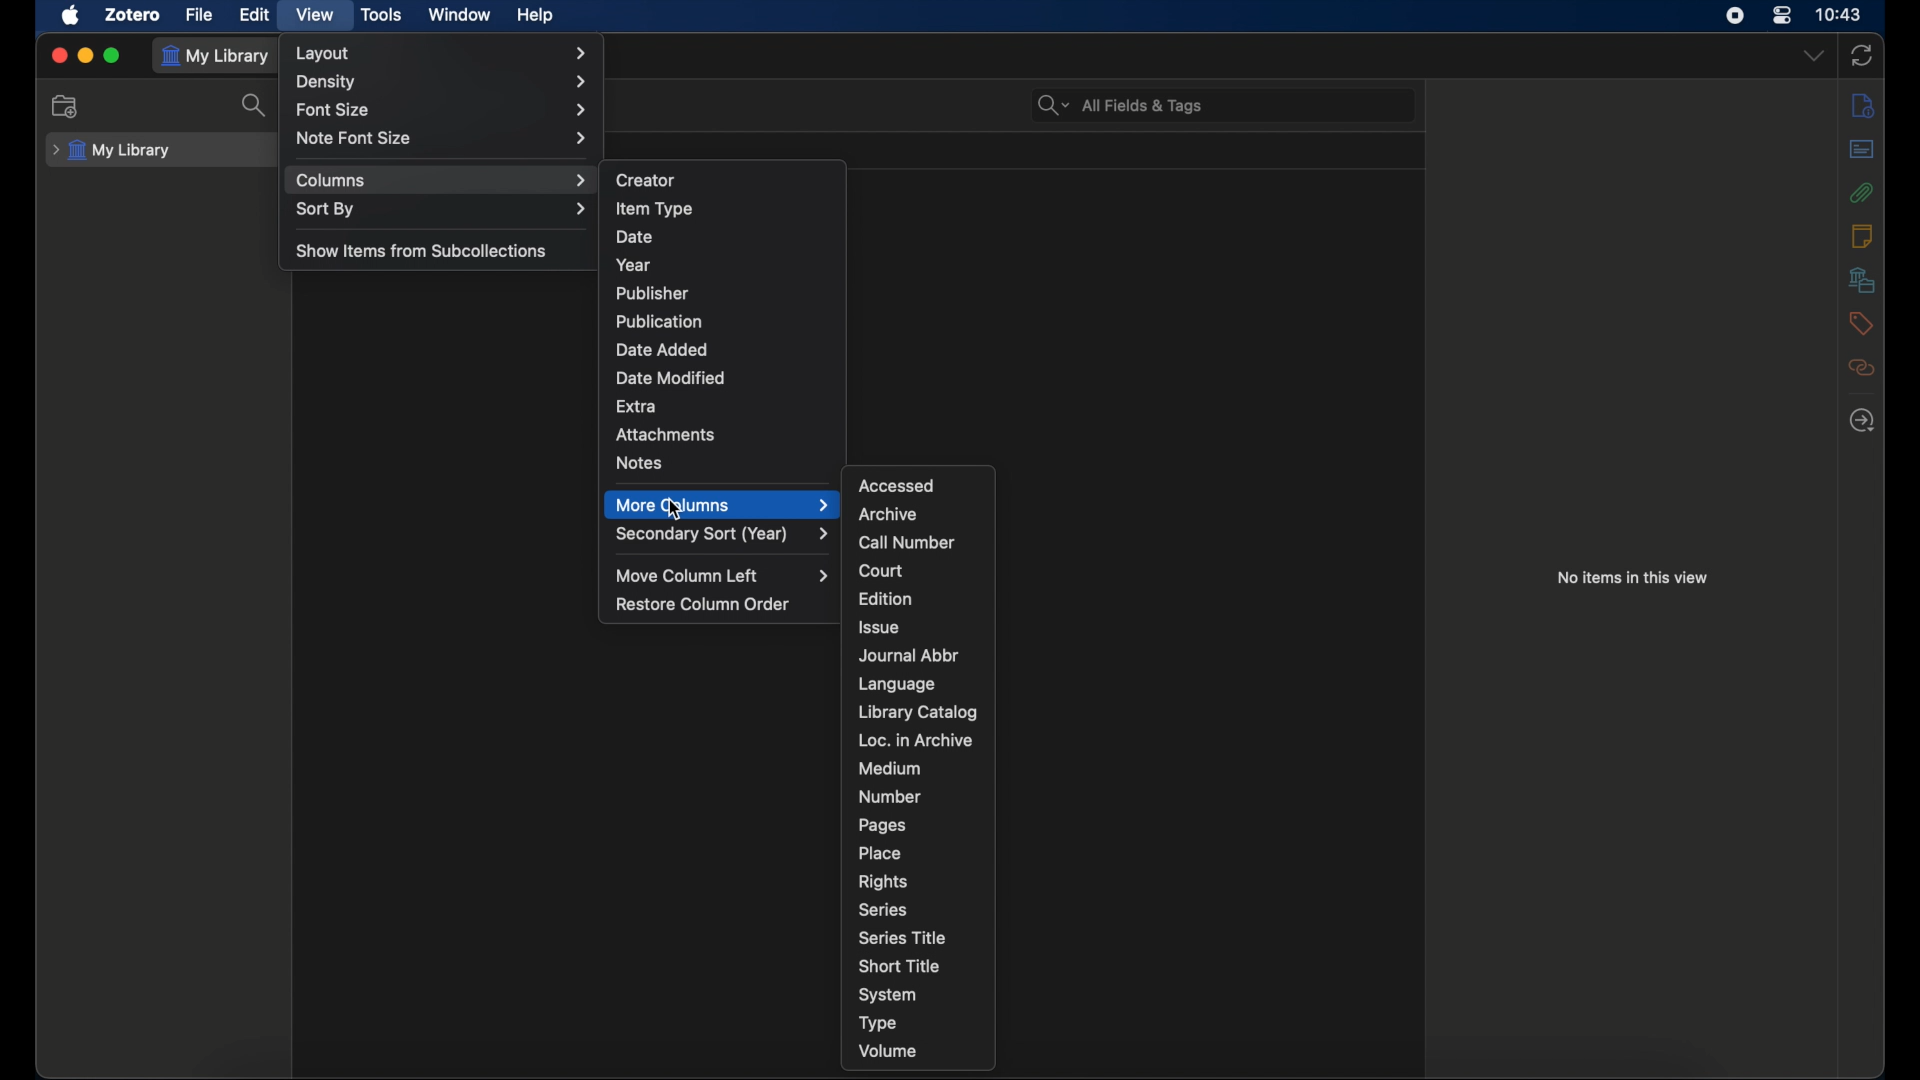  Describe the element at coordinates (654, 208) in the screenshot. I see `item type` at that location.